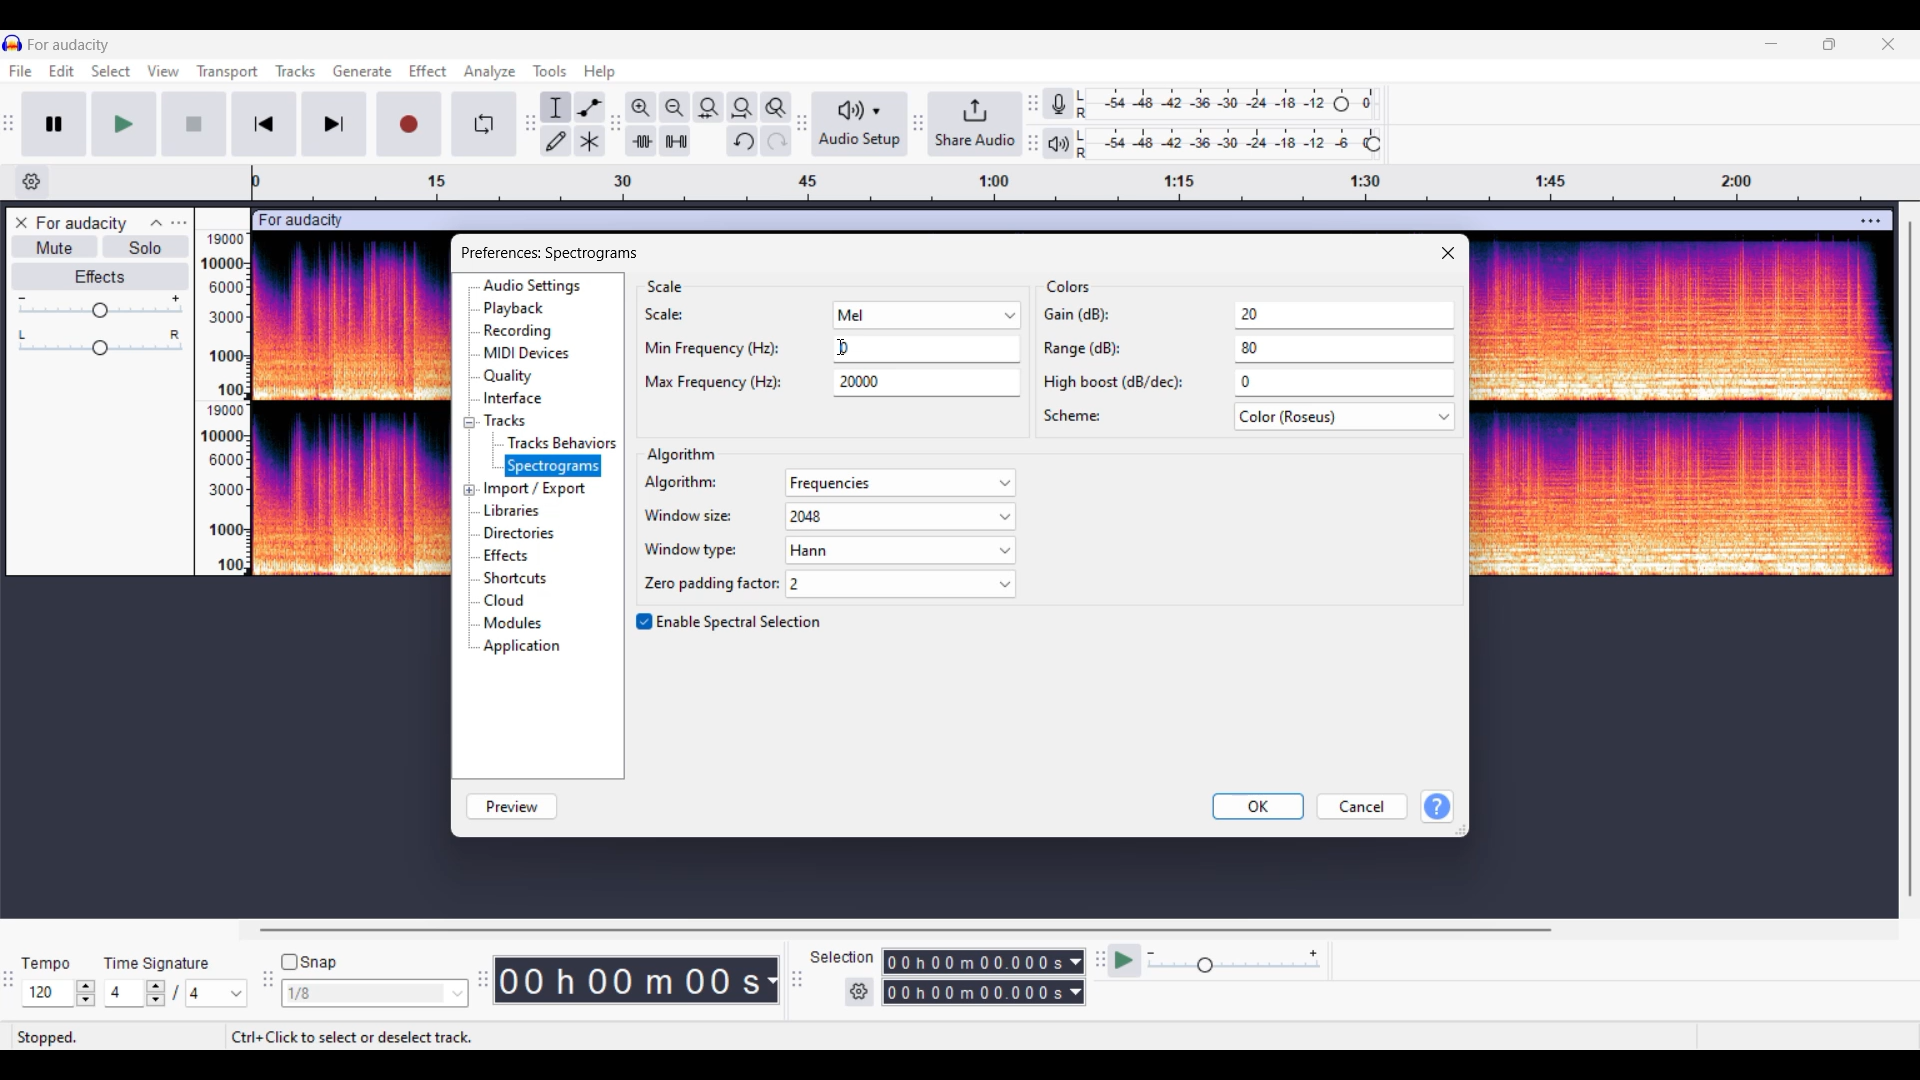  I want to click on Toggle for Spectral selection, so click(730, 622).